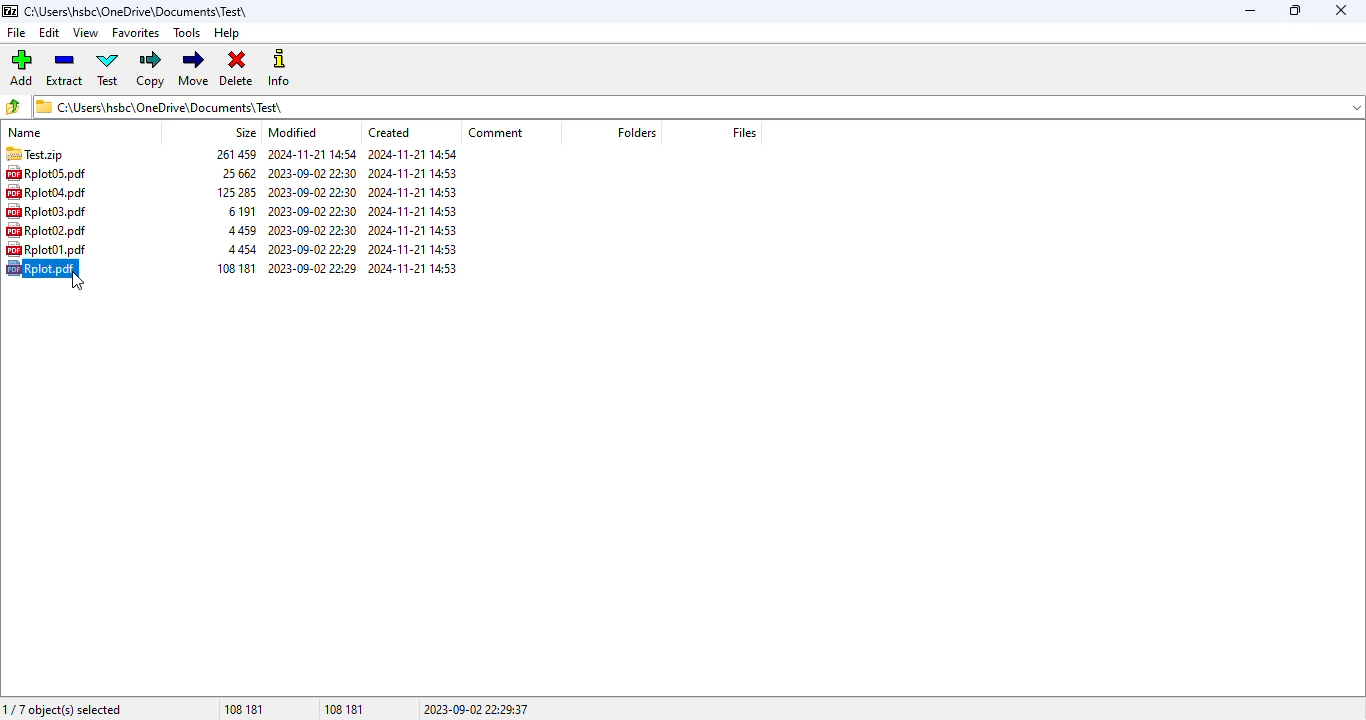  Describe the element at coordinates (52, 191) in the screenshot. I see ` Rplot04,pdf` at that location.